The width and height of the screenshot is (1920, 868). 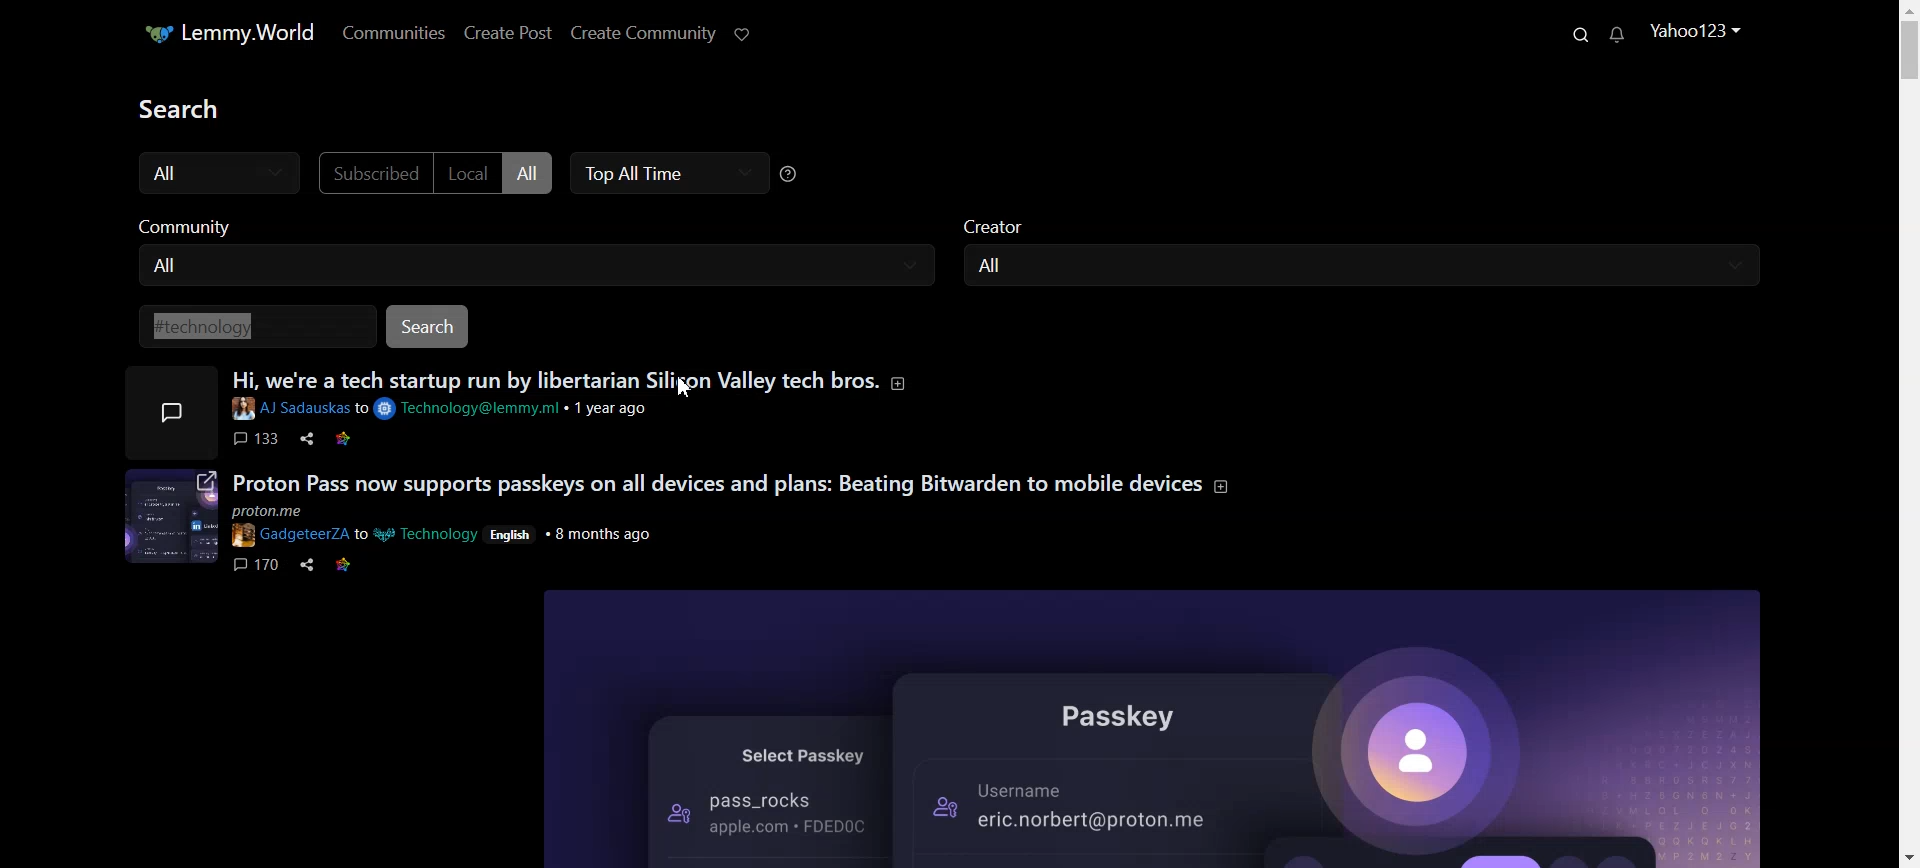 What do you see at coordinates (362, 534) in the screenshot?
I see `to` at bounding box center [362, 534].